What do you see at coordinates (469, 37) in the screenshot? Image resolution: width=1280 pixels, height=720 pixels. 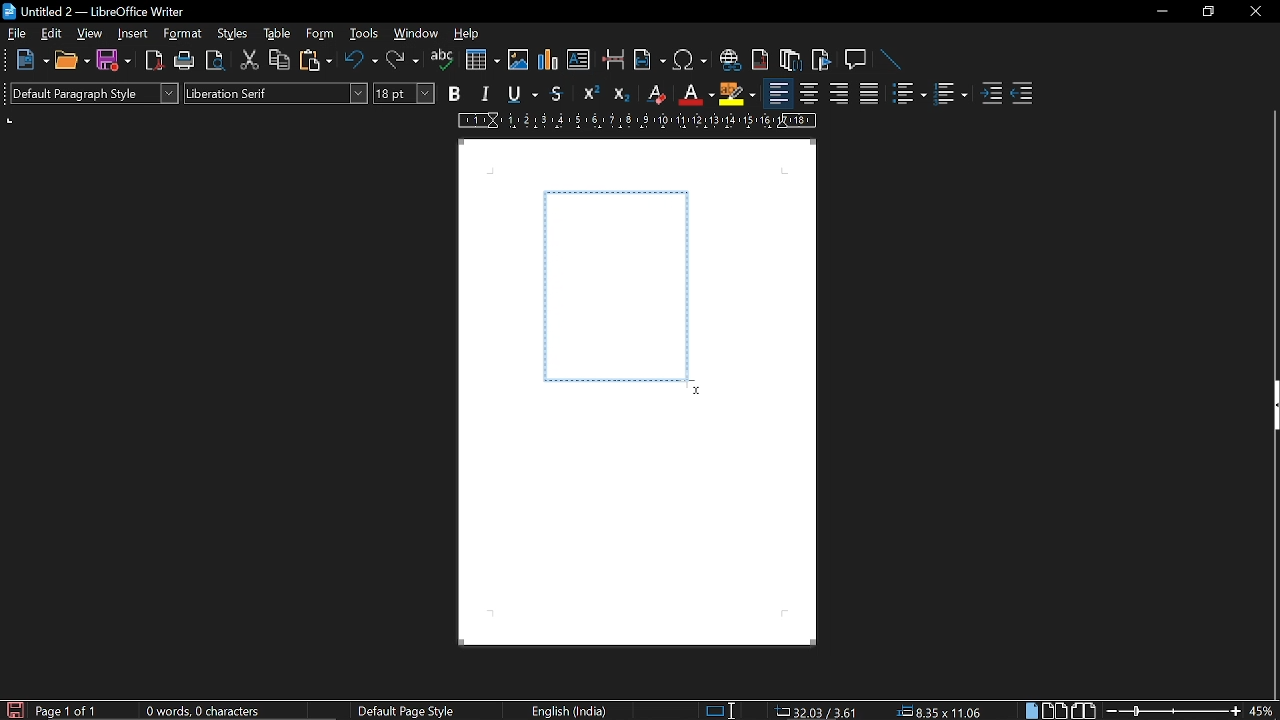 I see `help` at bounding box center [469, 37].